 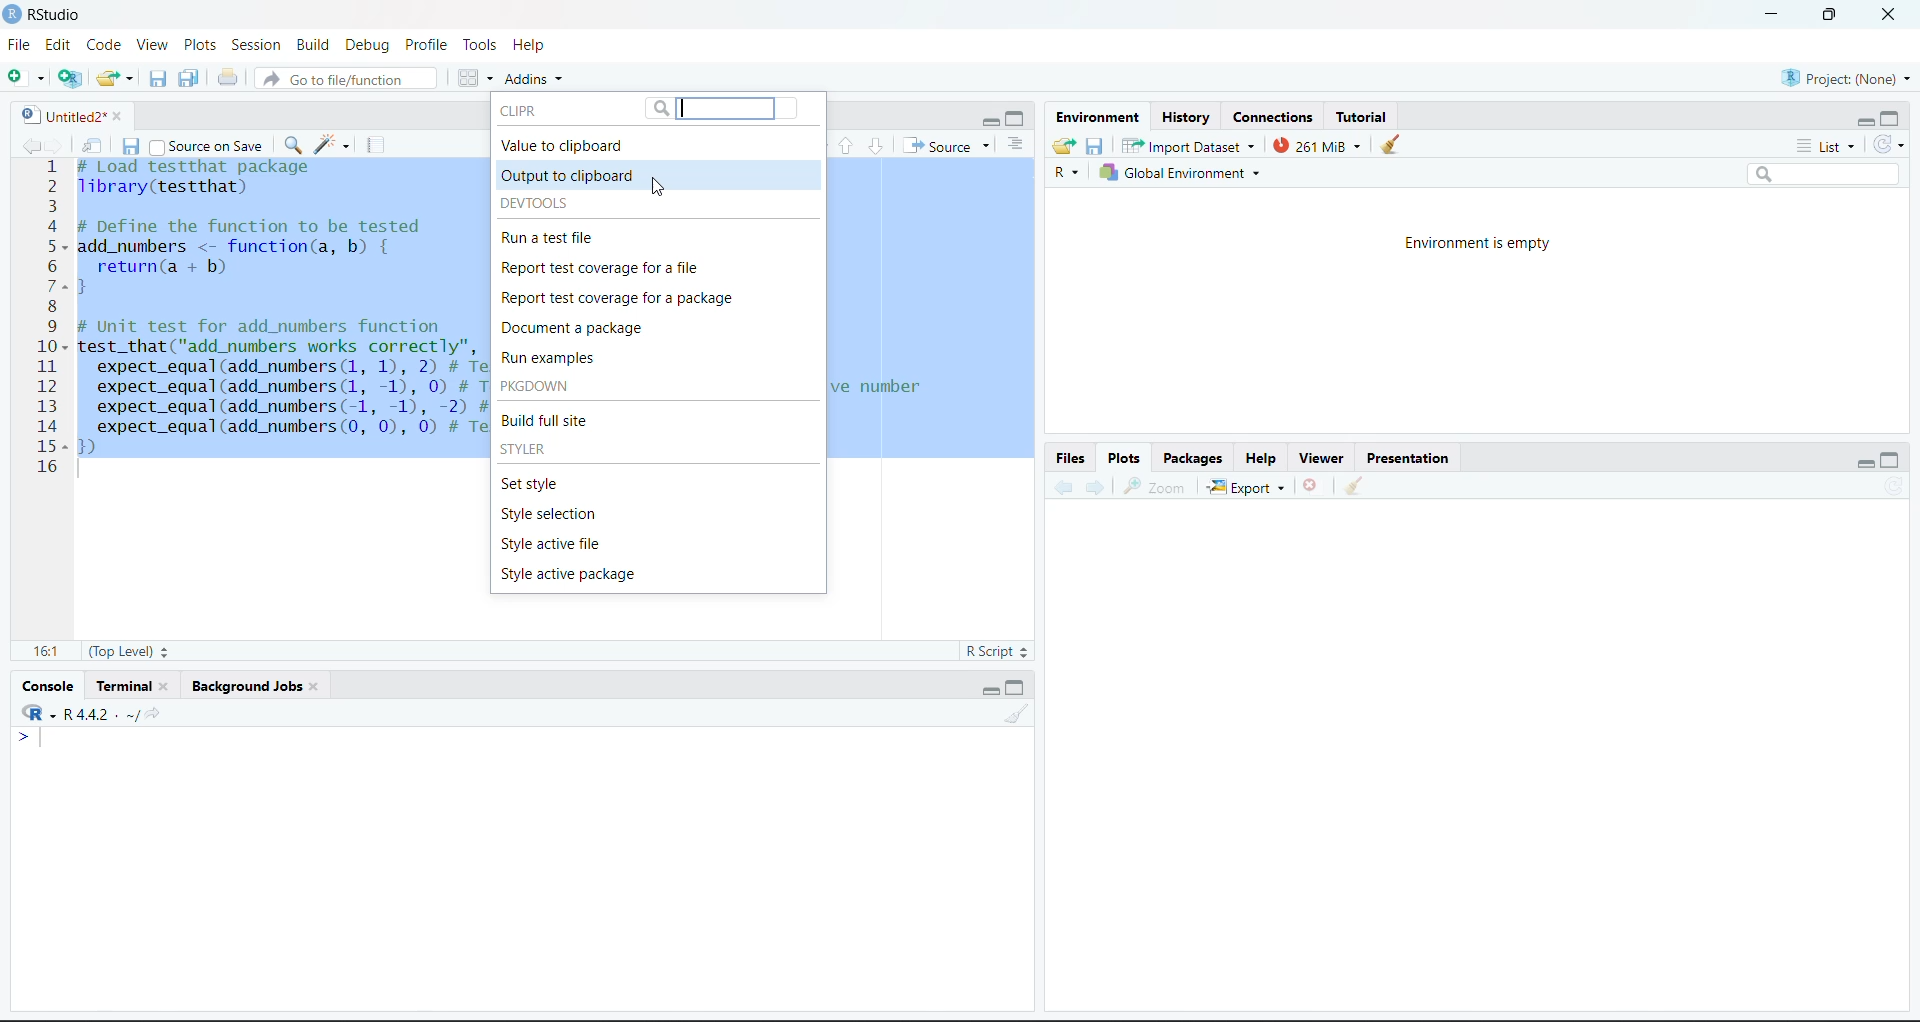 What do you see at coordinates (57, 44) in the screenshot?
I see `Edit` at bounding box center [57, 44].